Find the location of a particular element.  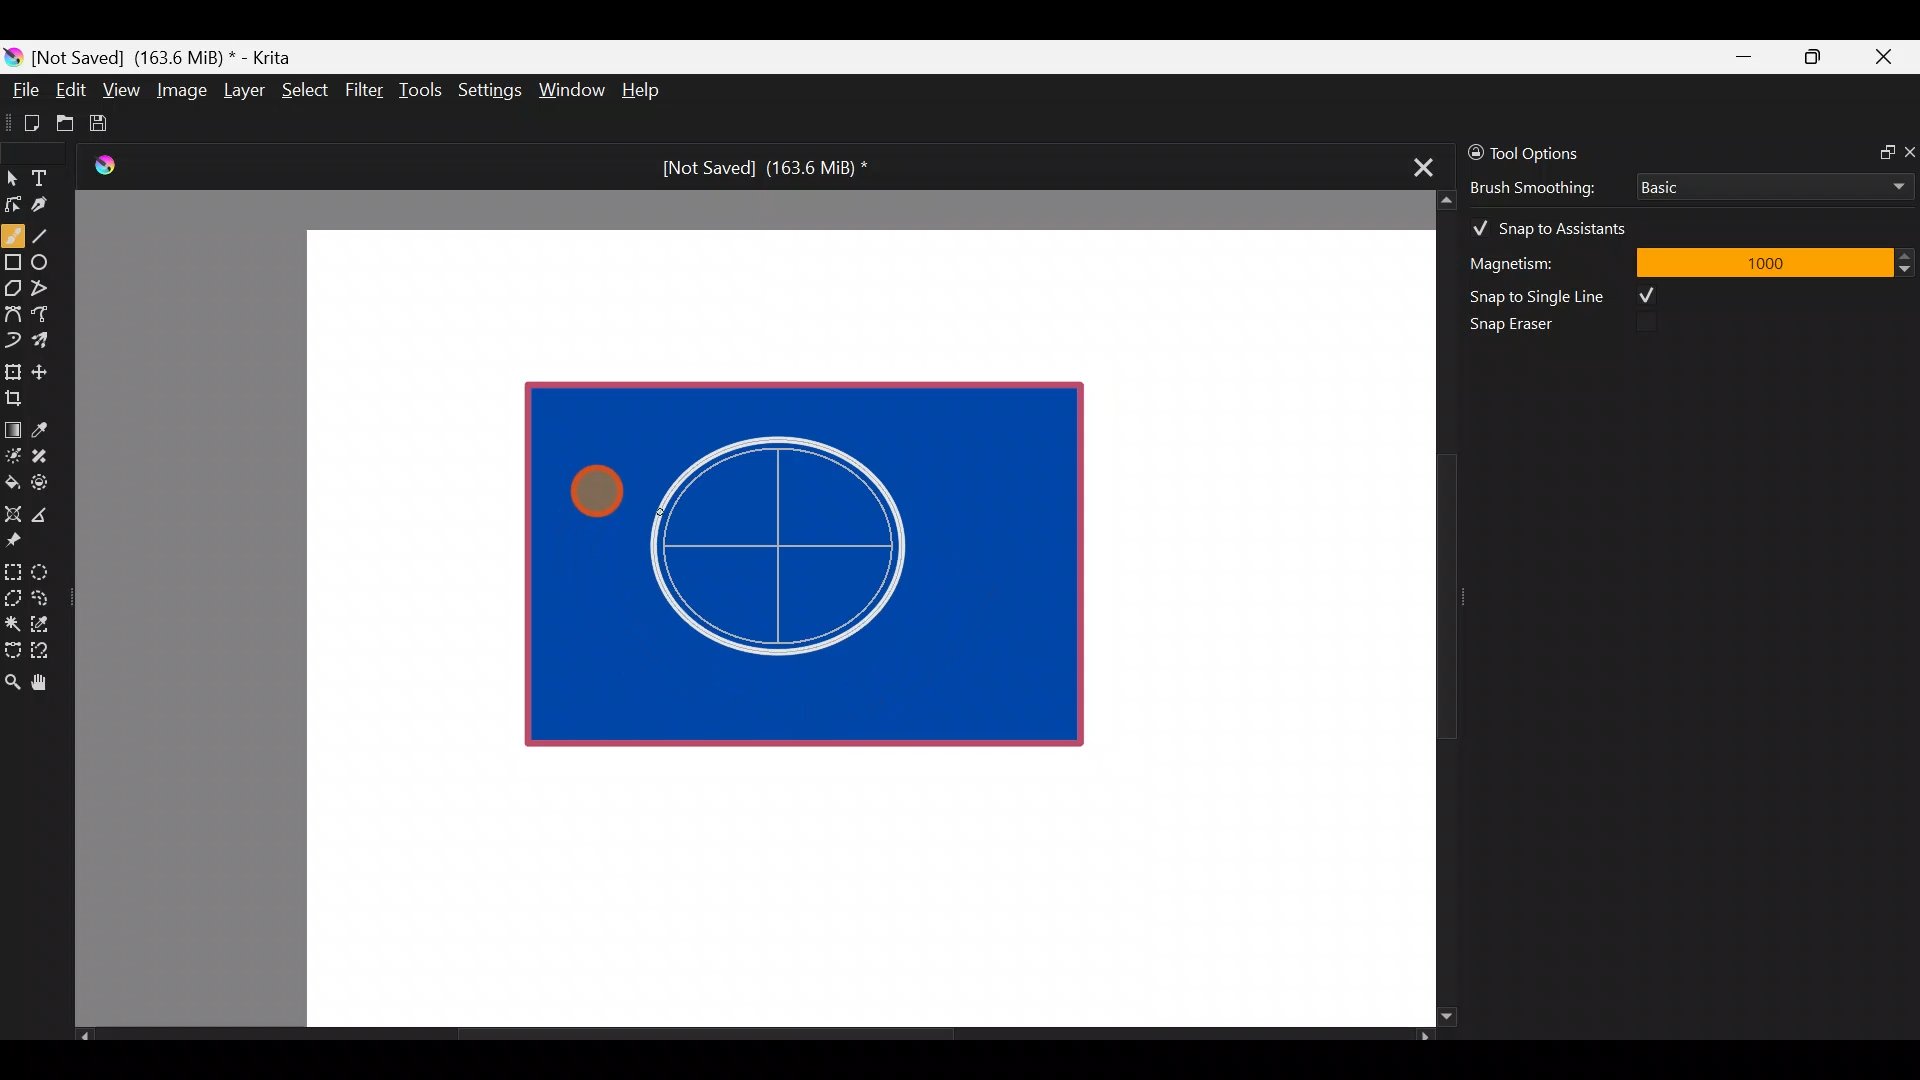

Fill a contiguous area of colour with colour/fill a selection is located at coordinates (12, 478).